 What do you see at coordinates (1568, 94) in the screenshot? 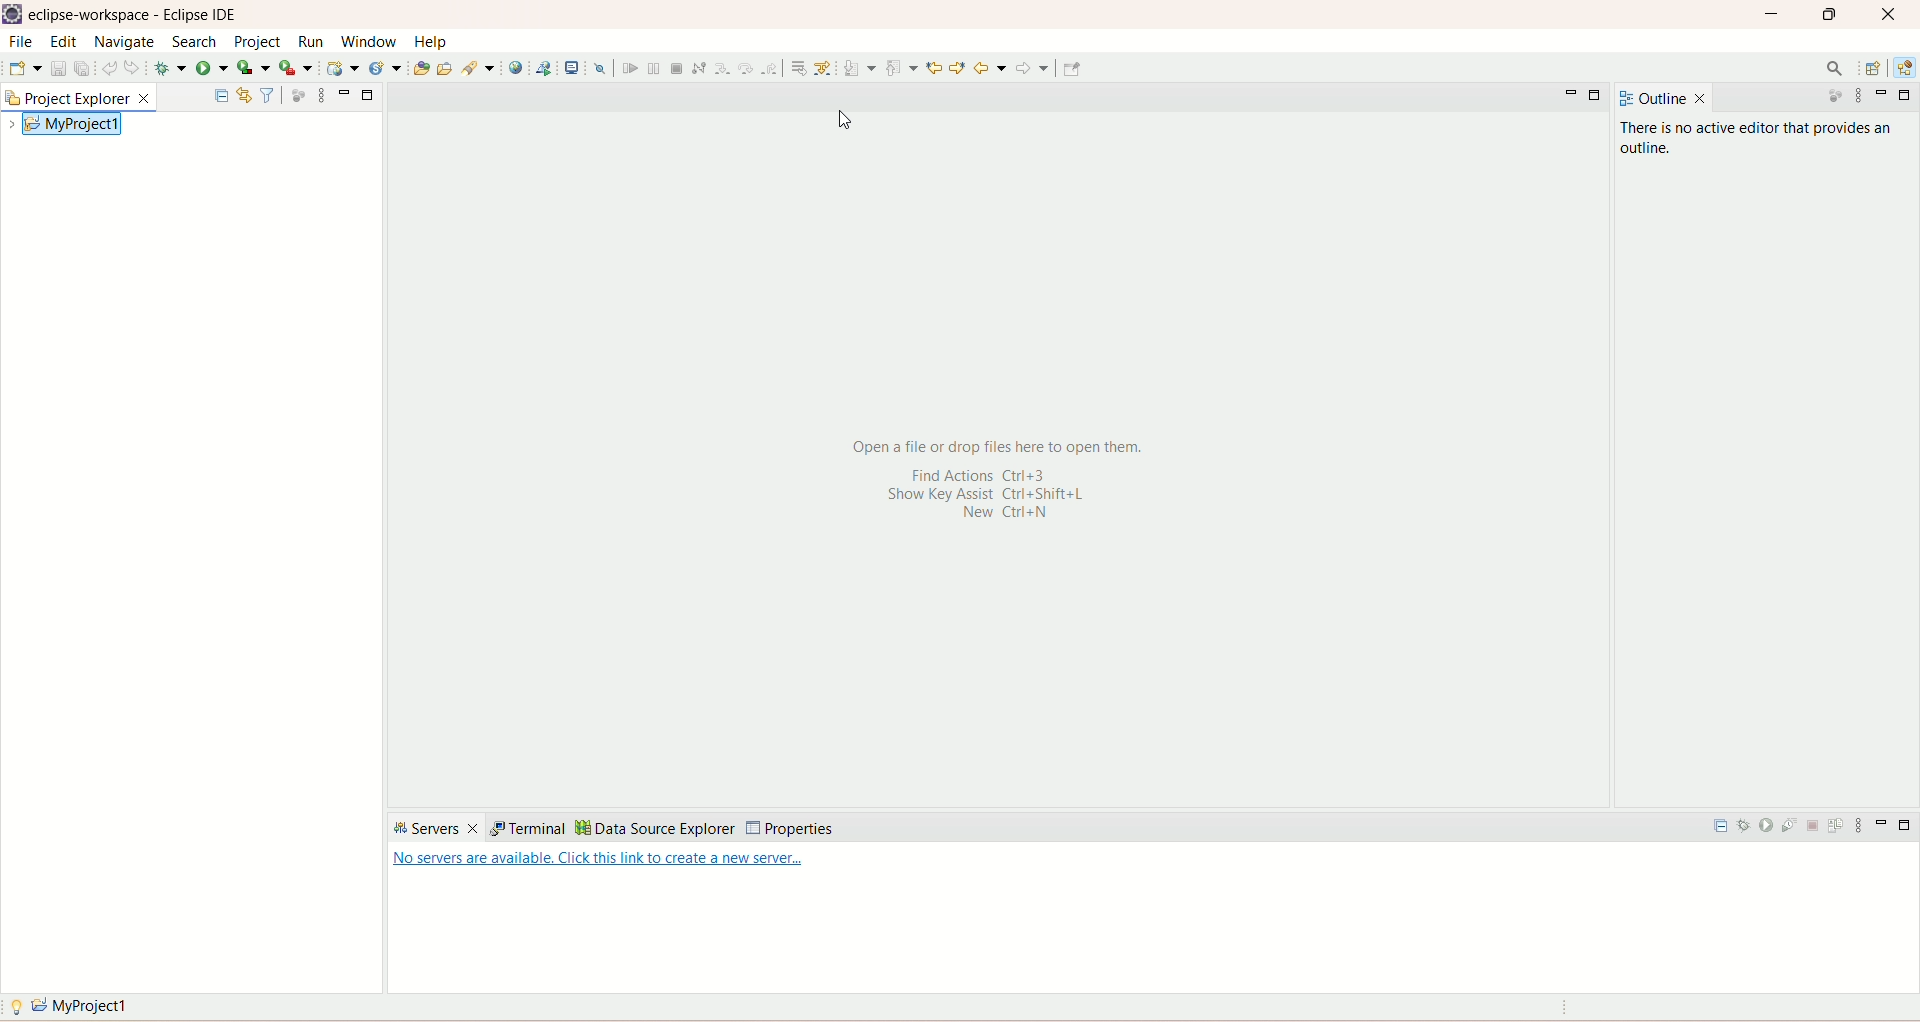
I see `minimize` at bounding box center [1568, 94].